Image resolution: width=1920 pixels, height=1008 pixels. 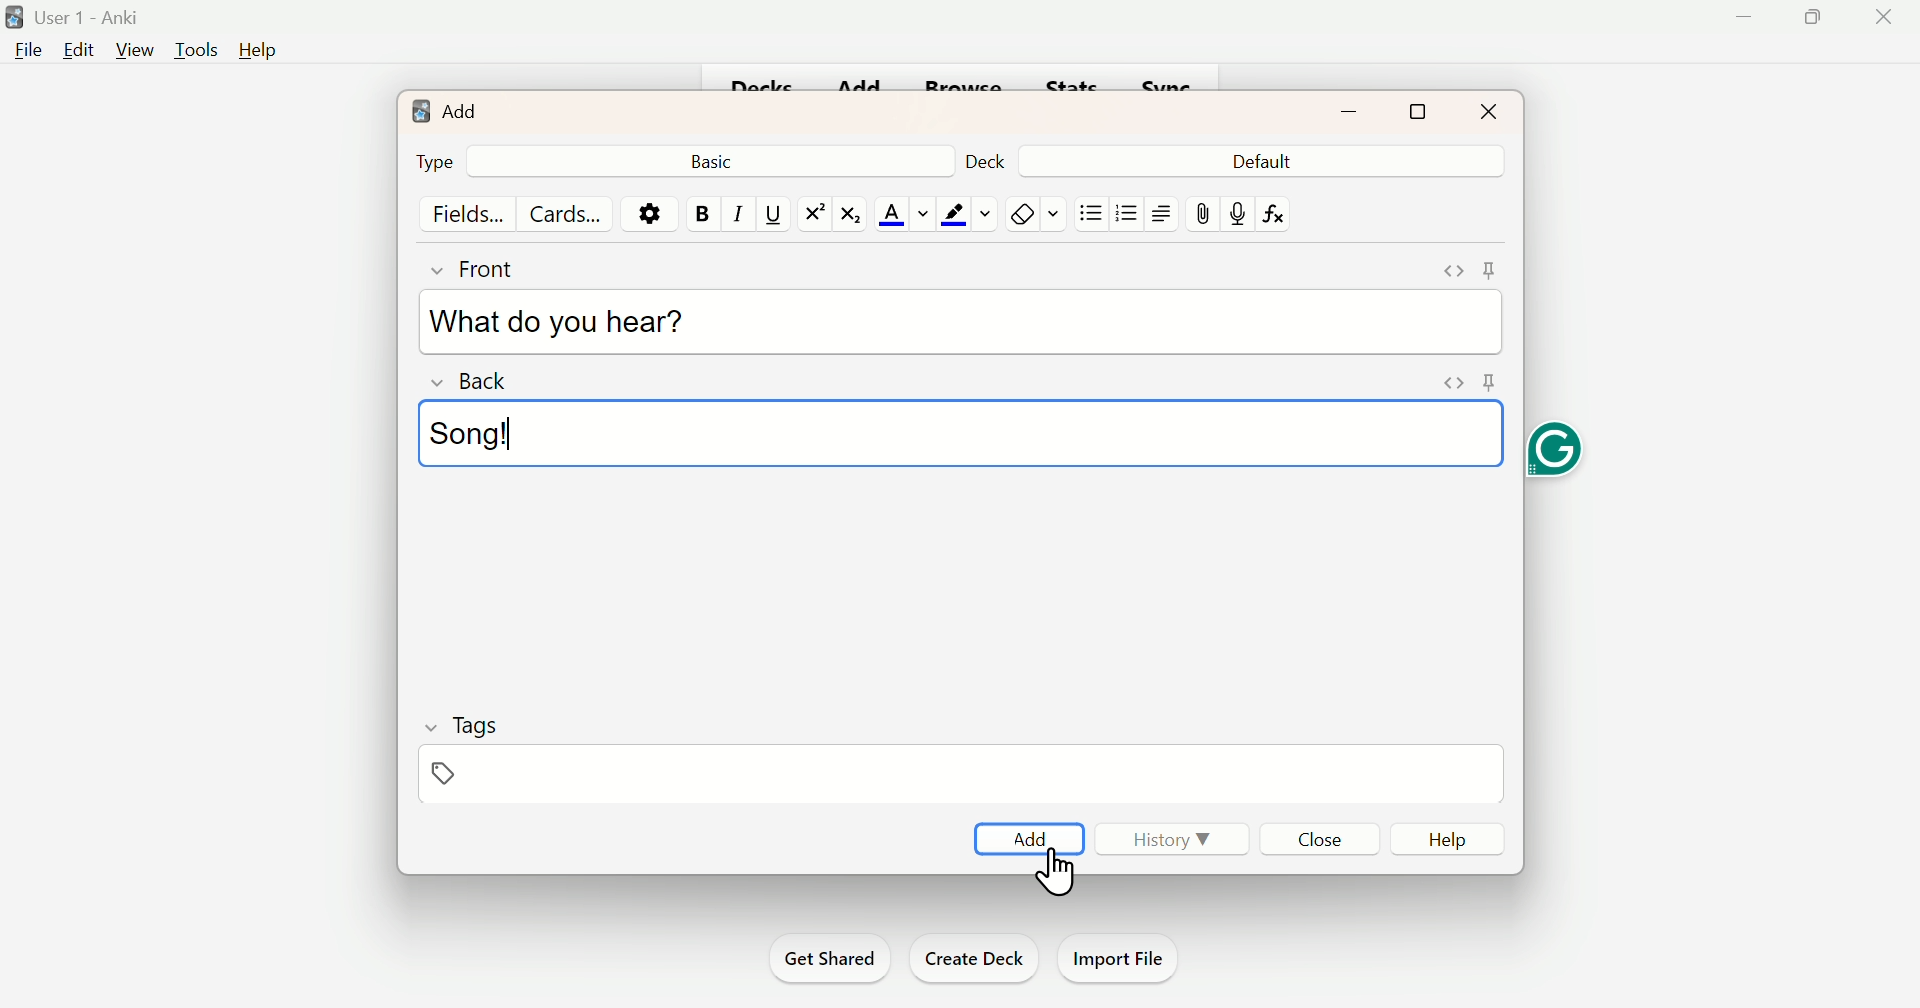 What do you see at coordinates (194, 51) in the screenshot?
I see `Tools` at bounding box center [194, 51].